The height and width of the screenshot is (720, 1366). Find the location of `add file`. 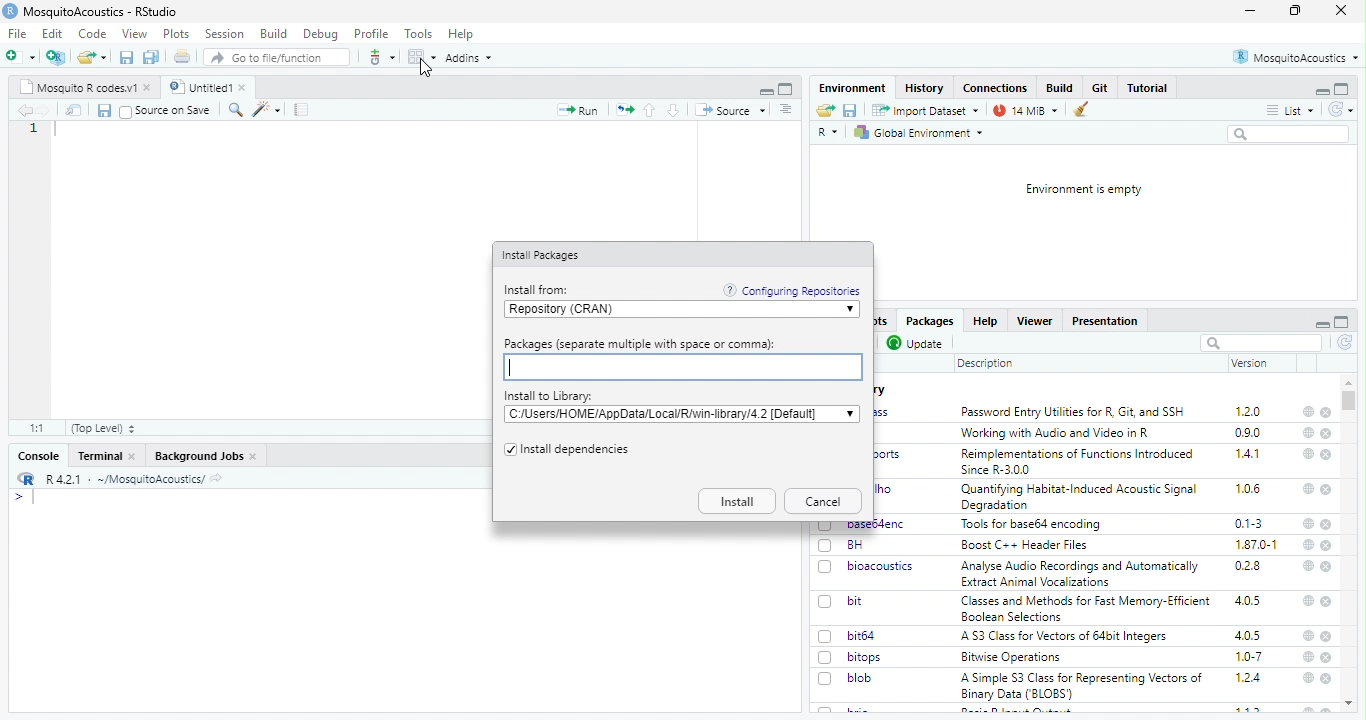

add file is located at coordinates (56, 57).